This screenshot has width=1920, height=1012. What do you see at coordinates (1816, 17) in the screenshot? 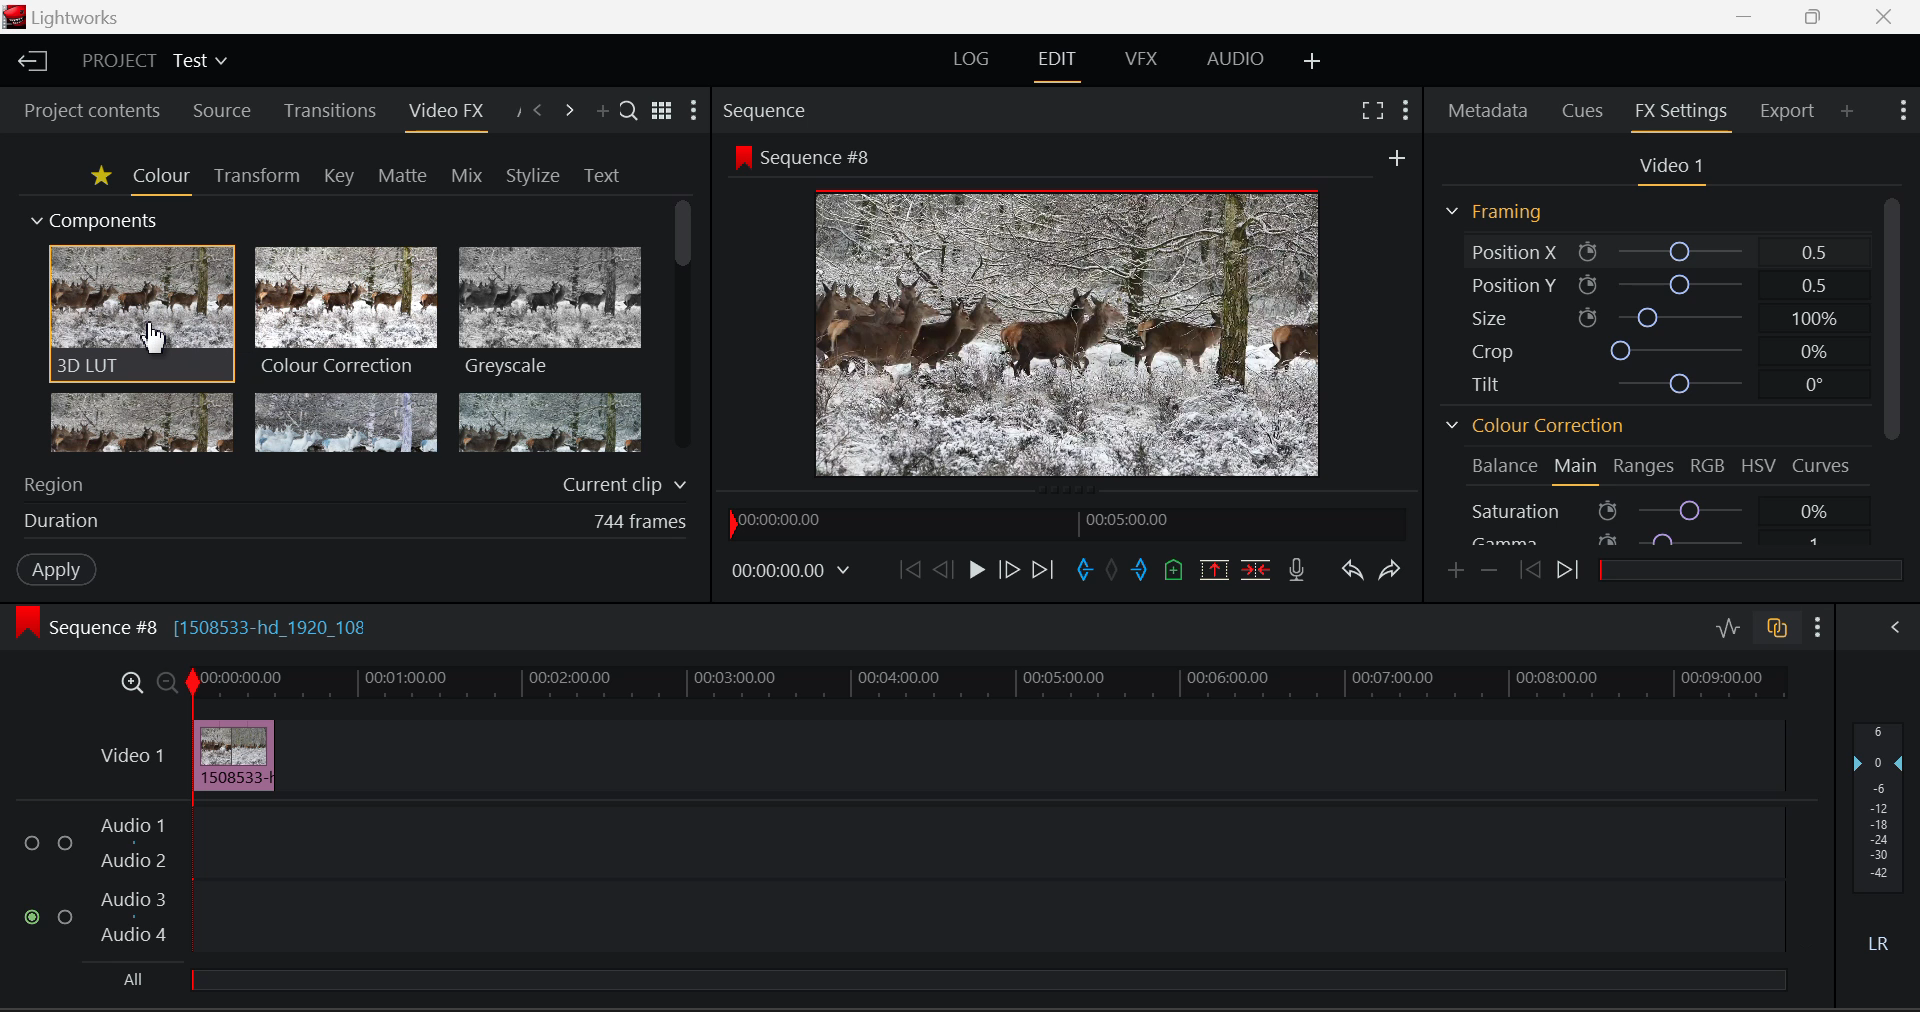
I see `Minimize` at bounding box center [1816, 17].